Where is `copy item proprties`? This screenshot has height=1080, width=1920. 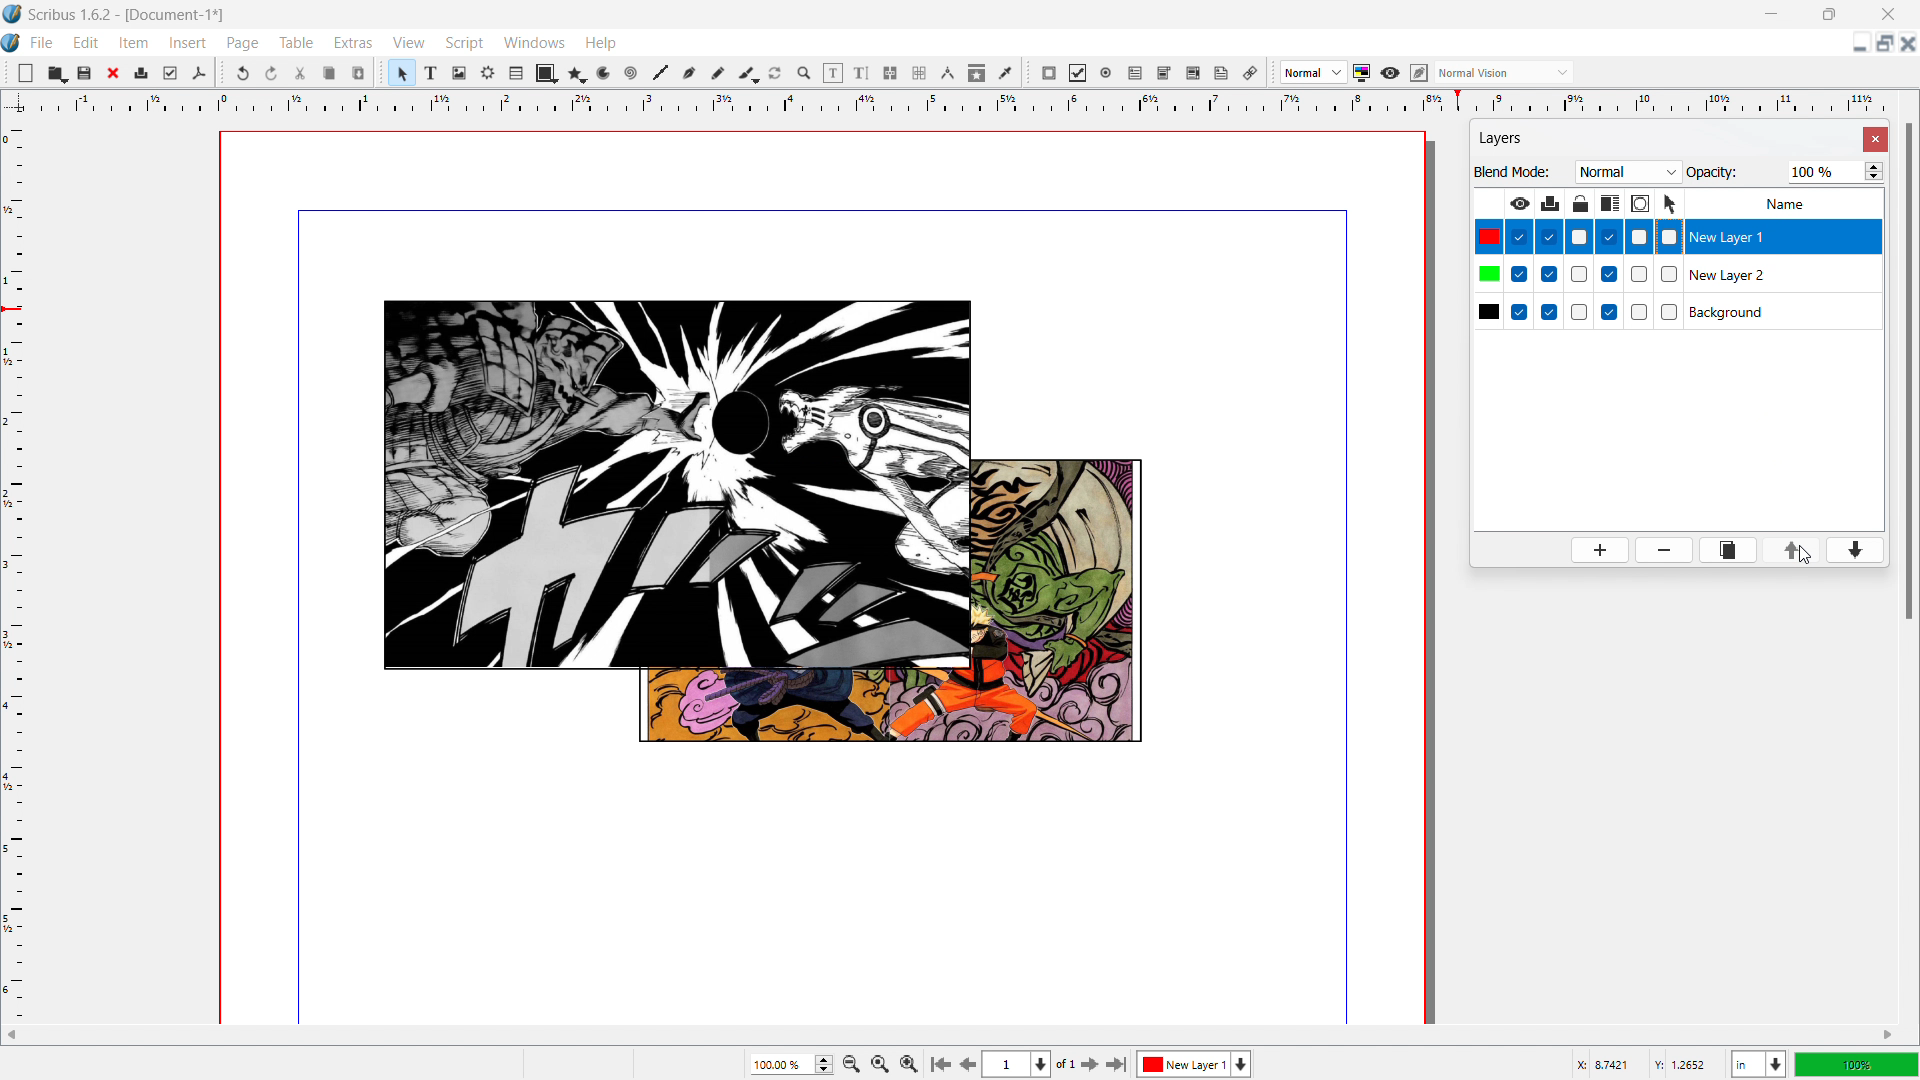
copy item proprties is located at coordinates (977, 72).